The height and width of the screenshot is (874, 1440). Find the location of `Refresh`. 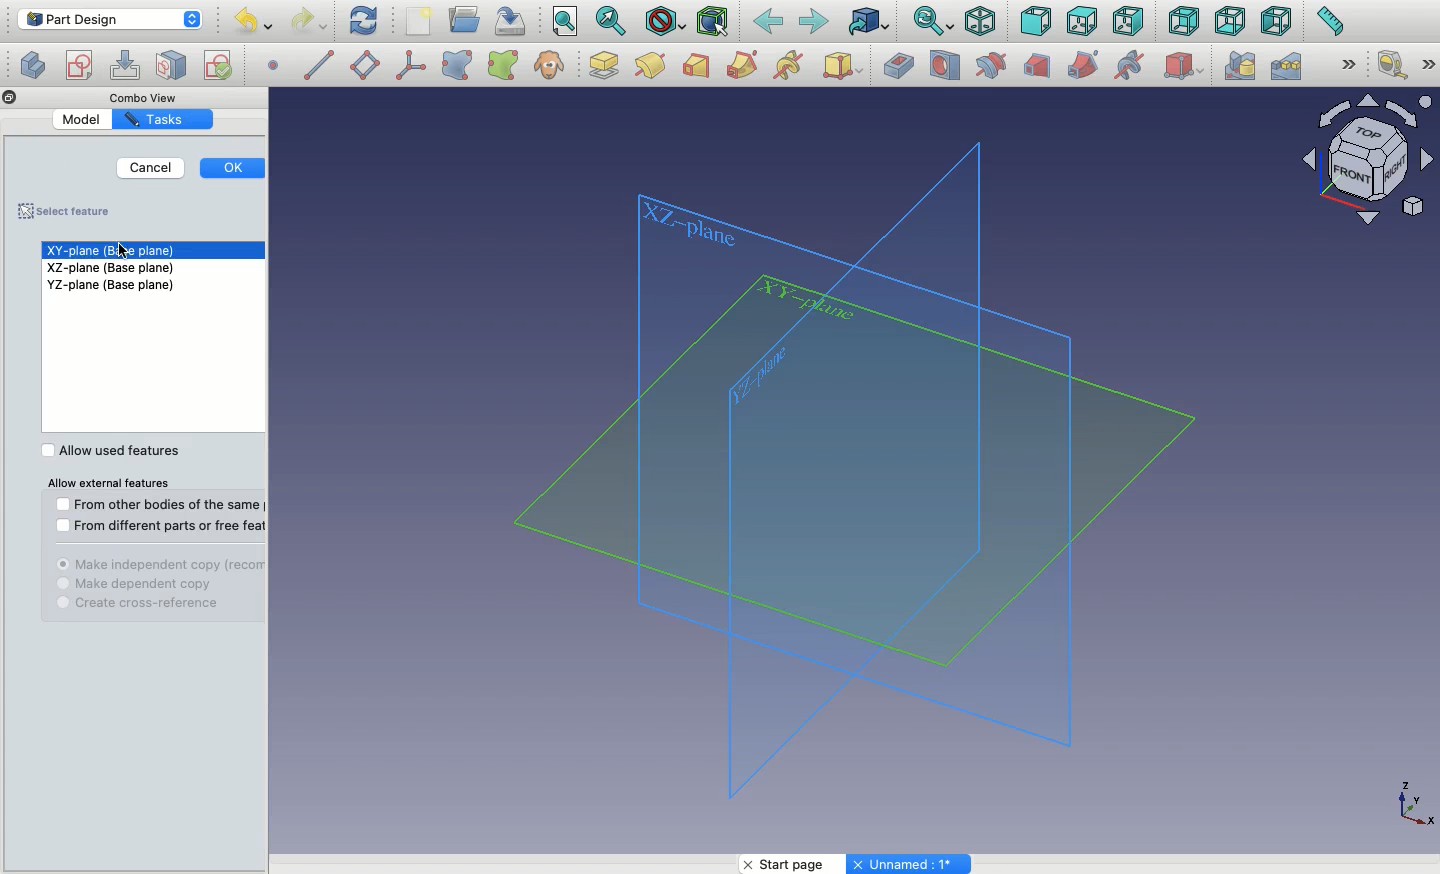

Refresh is located at coordinates (363, 19).